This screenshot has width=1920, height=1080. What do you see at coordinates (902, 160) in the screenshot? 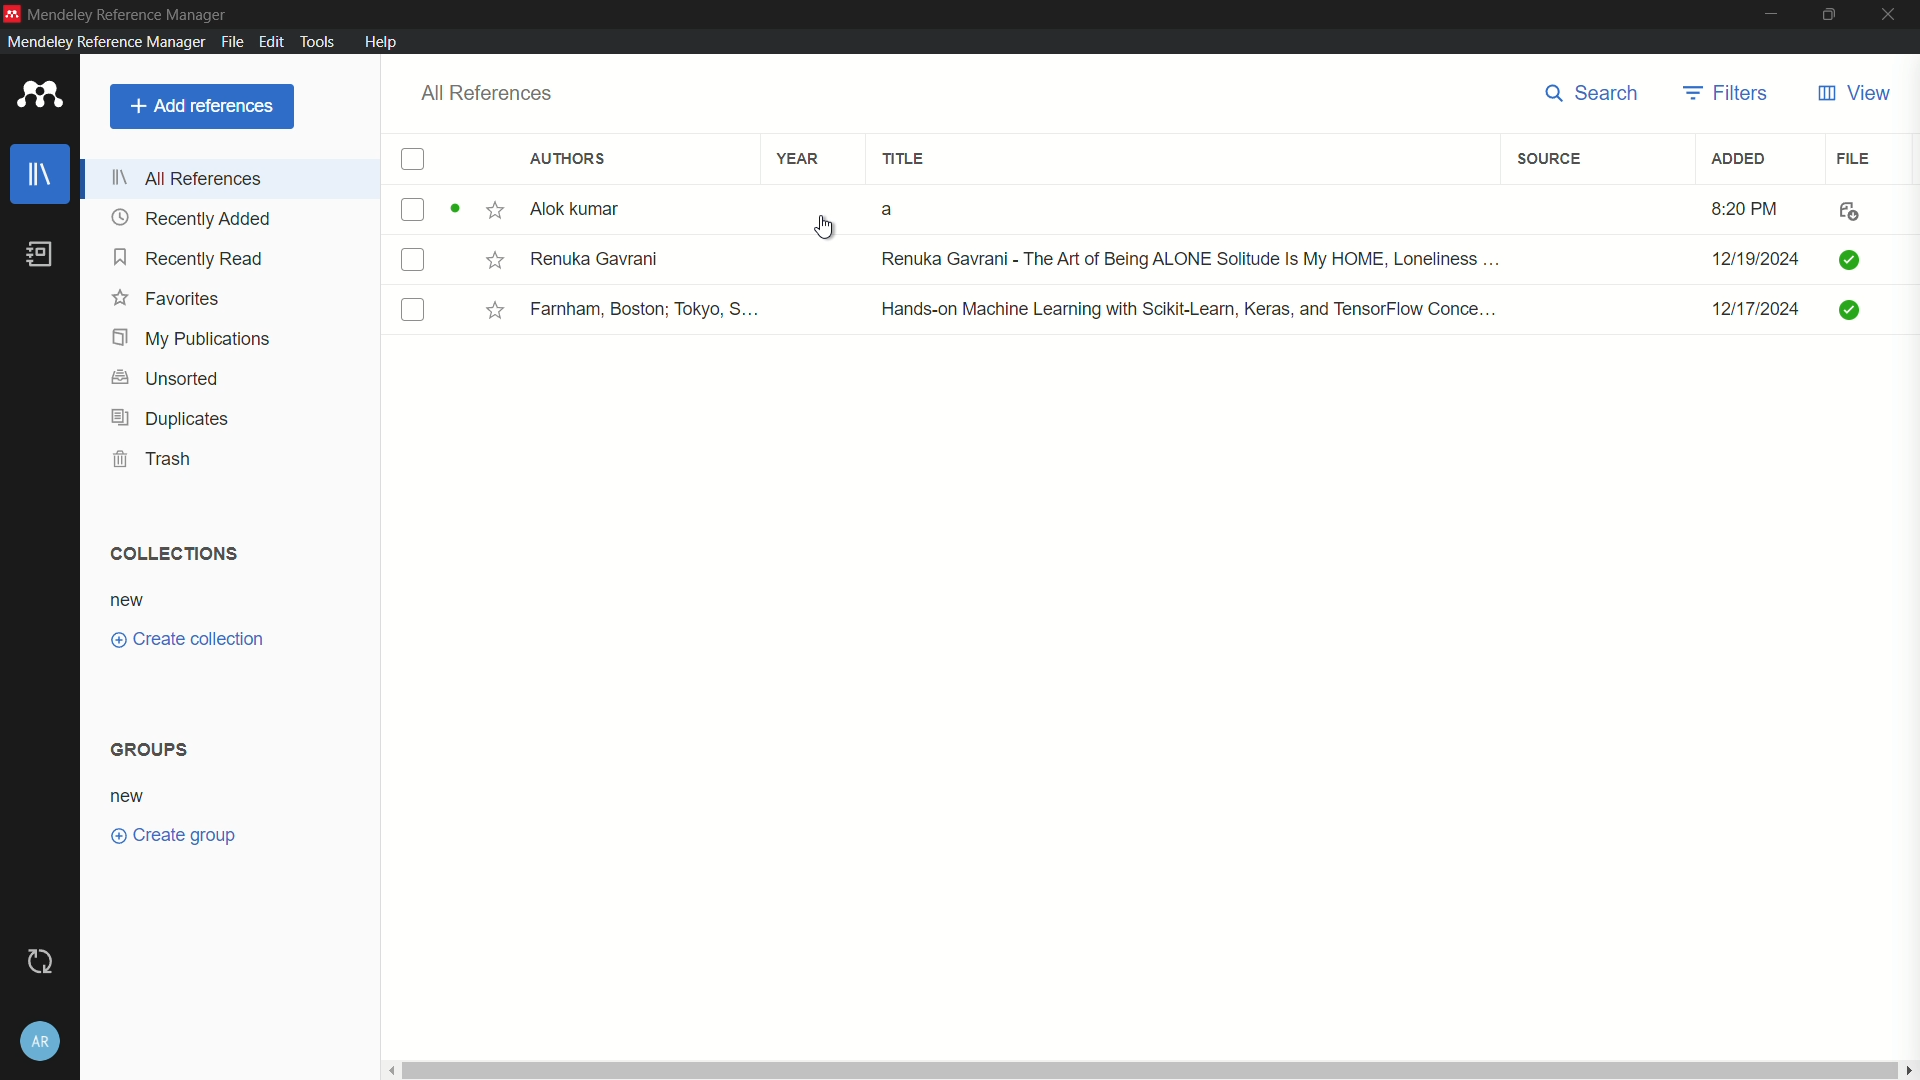
I see `title` at bounding box center [902, 160].